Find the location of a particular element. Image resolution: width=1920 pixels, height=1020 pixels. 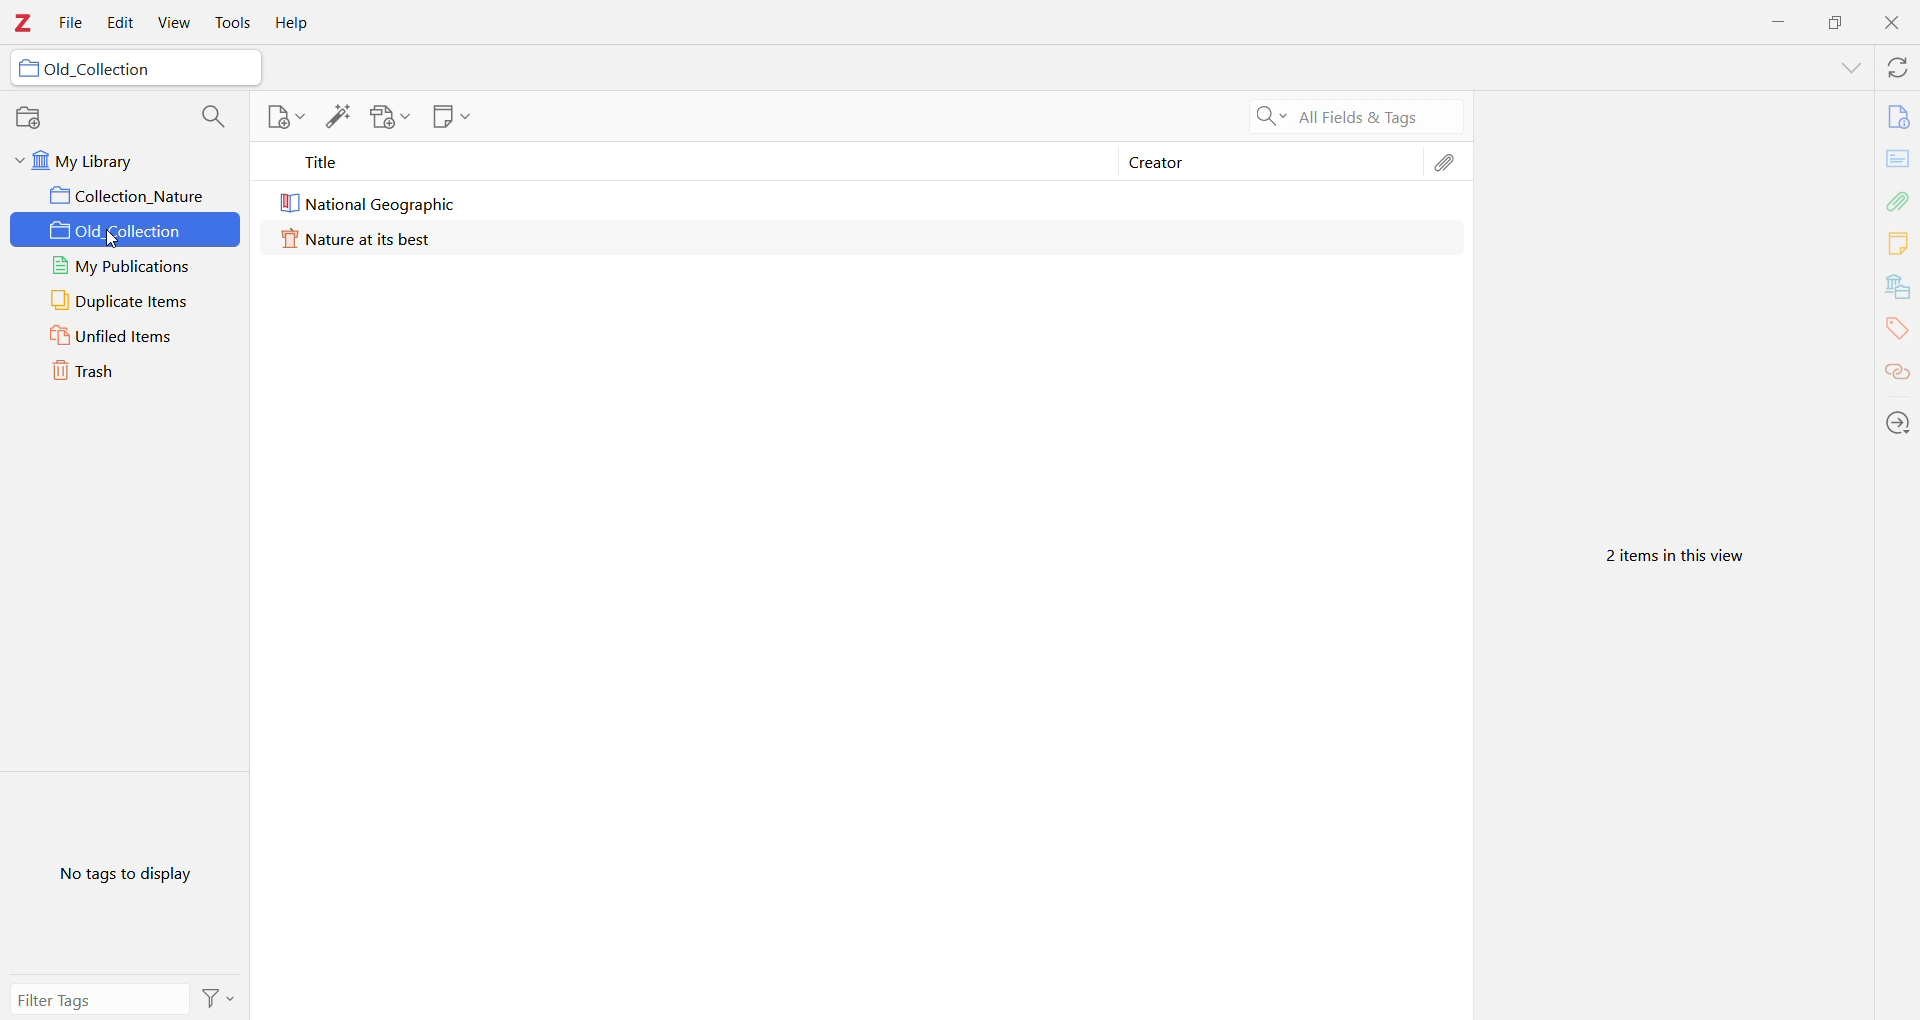

National Geographic is located at coordinates (368, 203).